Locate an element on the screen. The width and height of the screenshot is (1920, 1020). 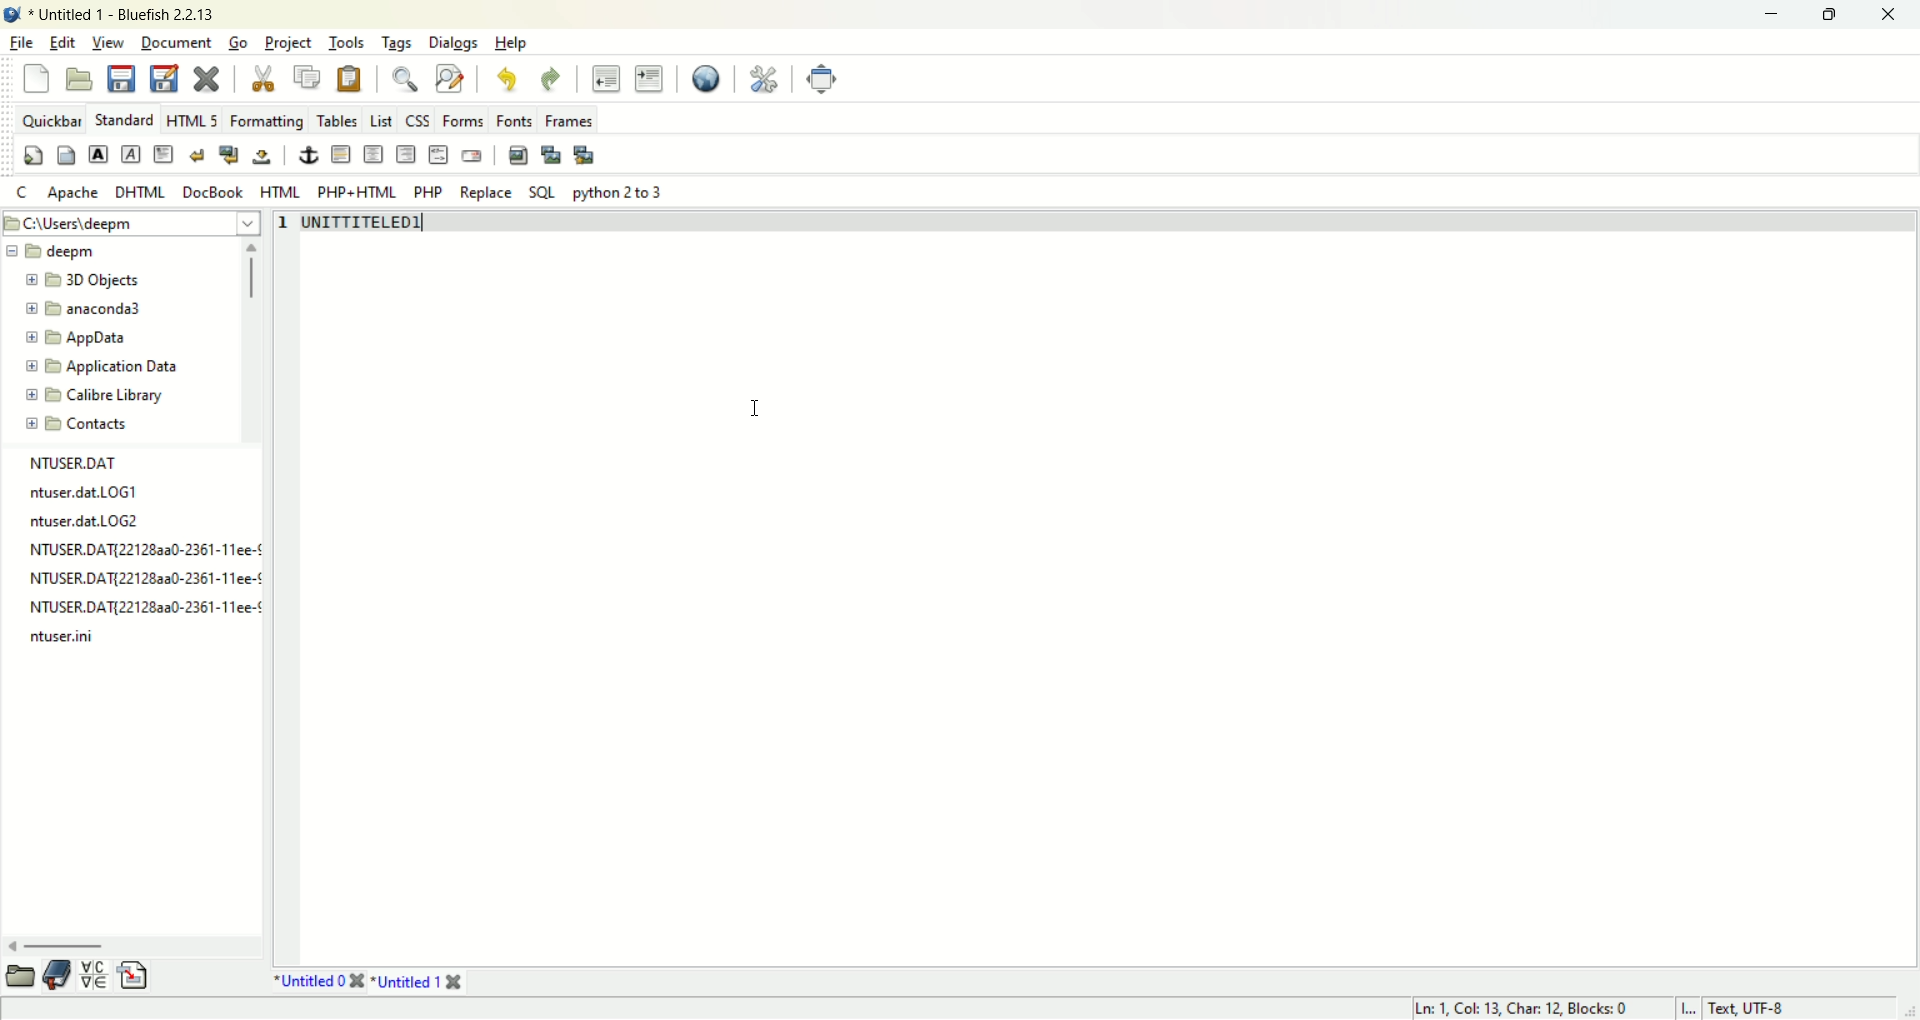
paragraph is located at coordinates (165, 154).